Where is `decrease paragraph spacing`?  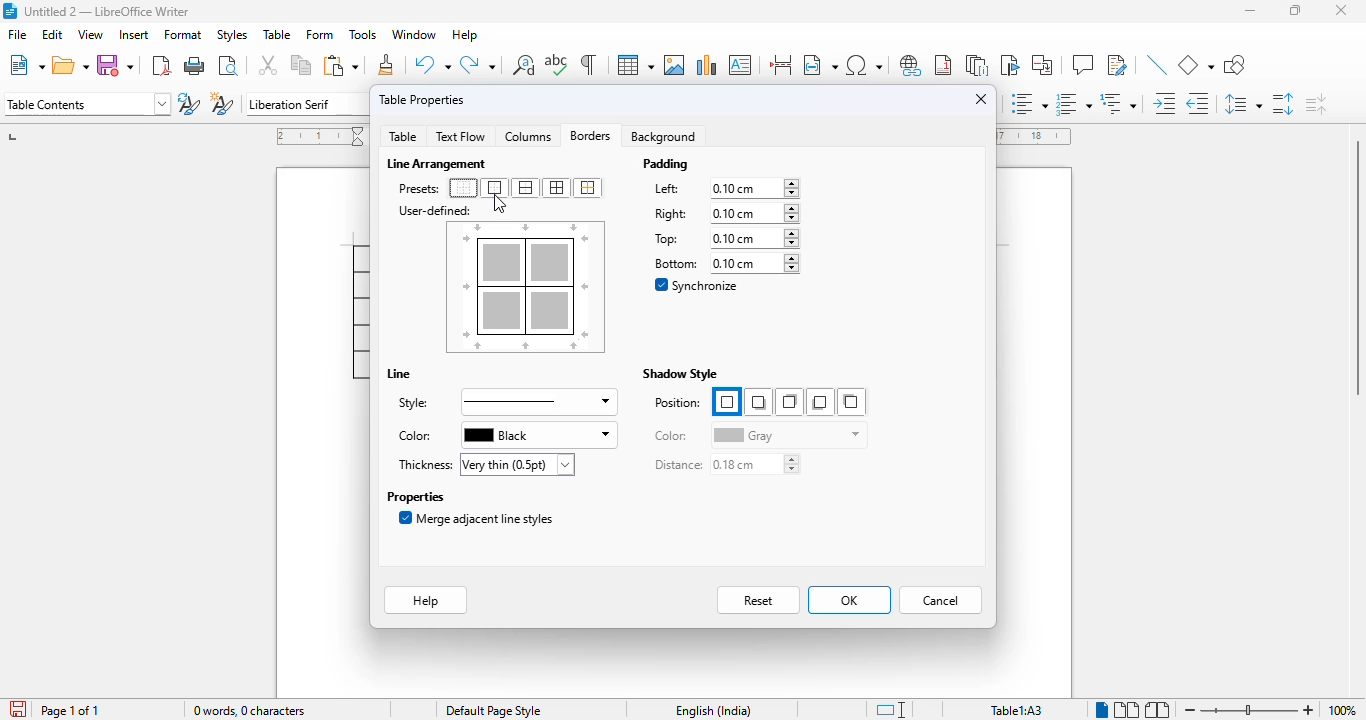
decrease paragraph spacing is located at coordinates (1316, 104).